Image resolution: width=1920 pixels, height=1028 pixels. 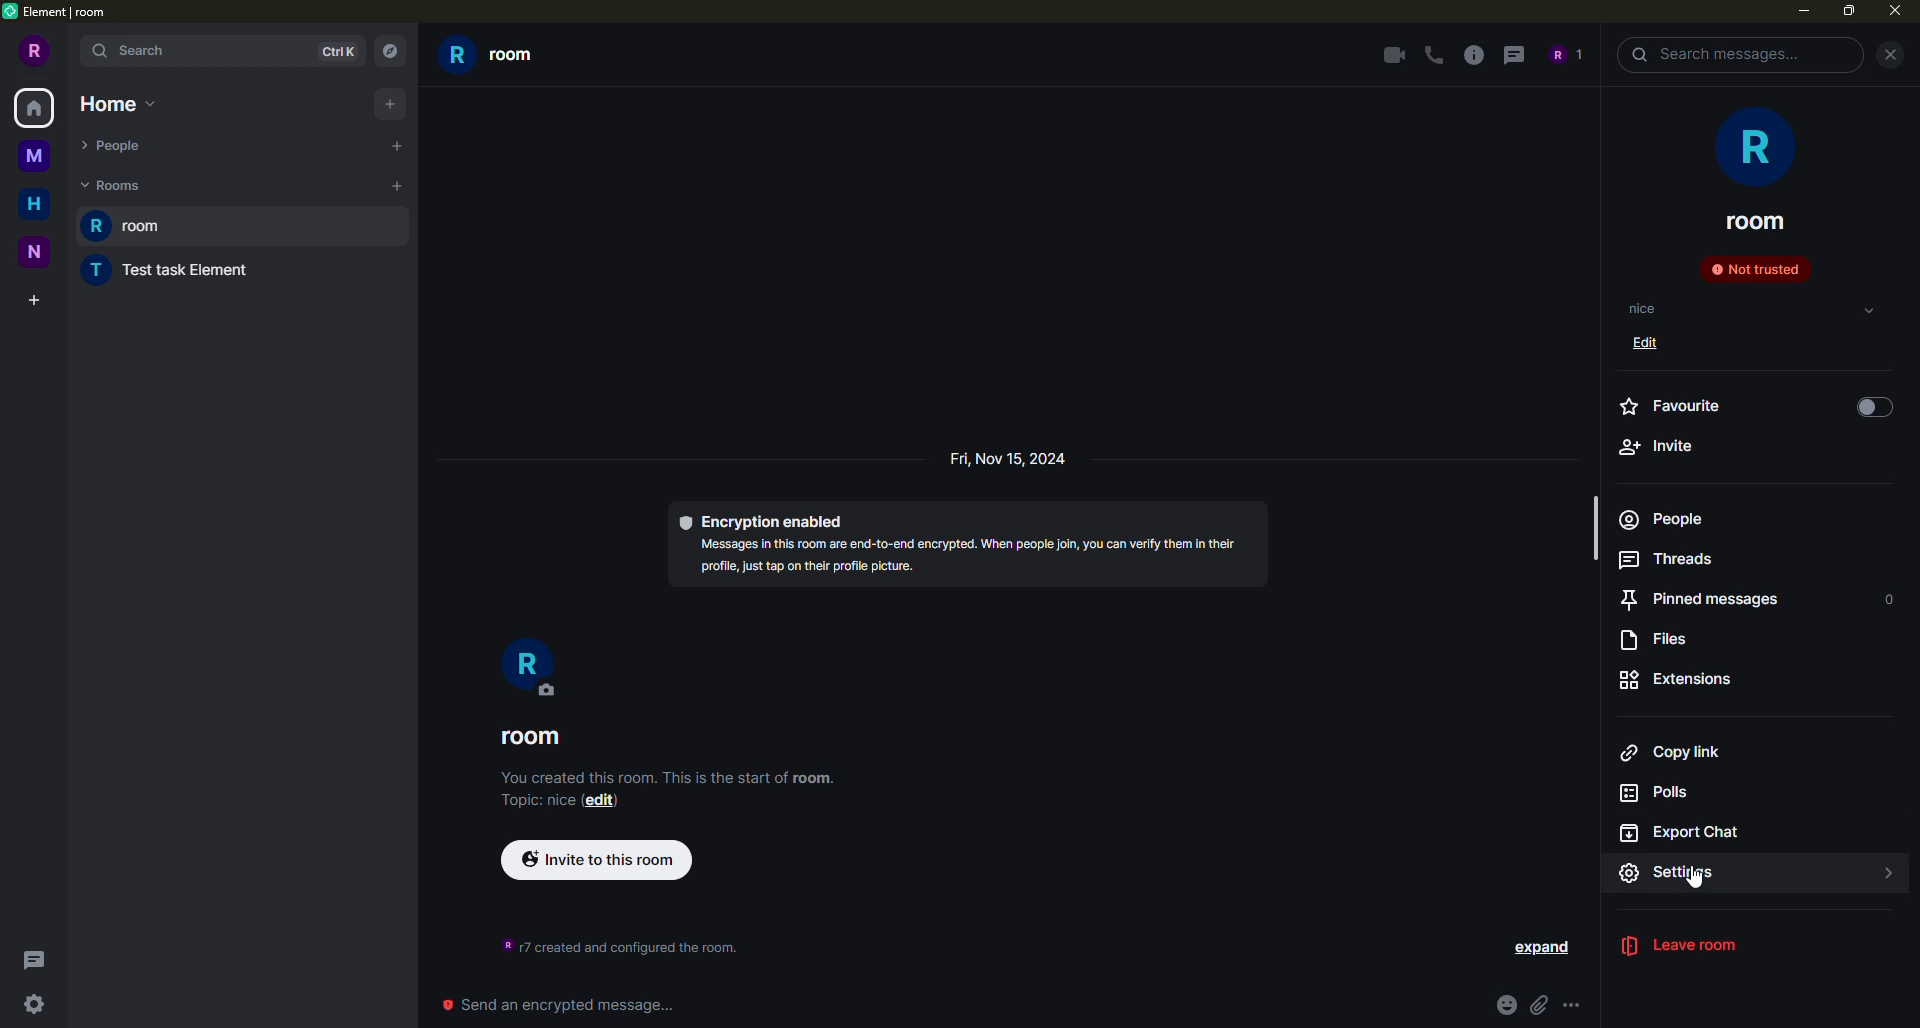 I want to click on video call, so click(x=1389, y=55).